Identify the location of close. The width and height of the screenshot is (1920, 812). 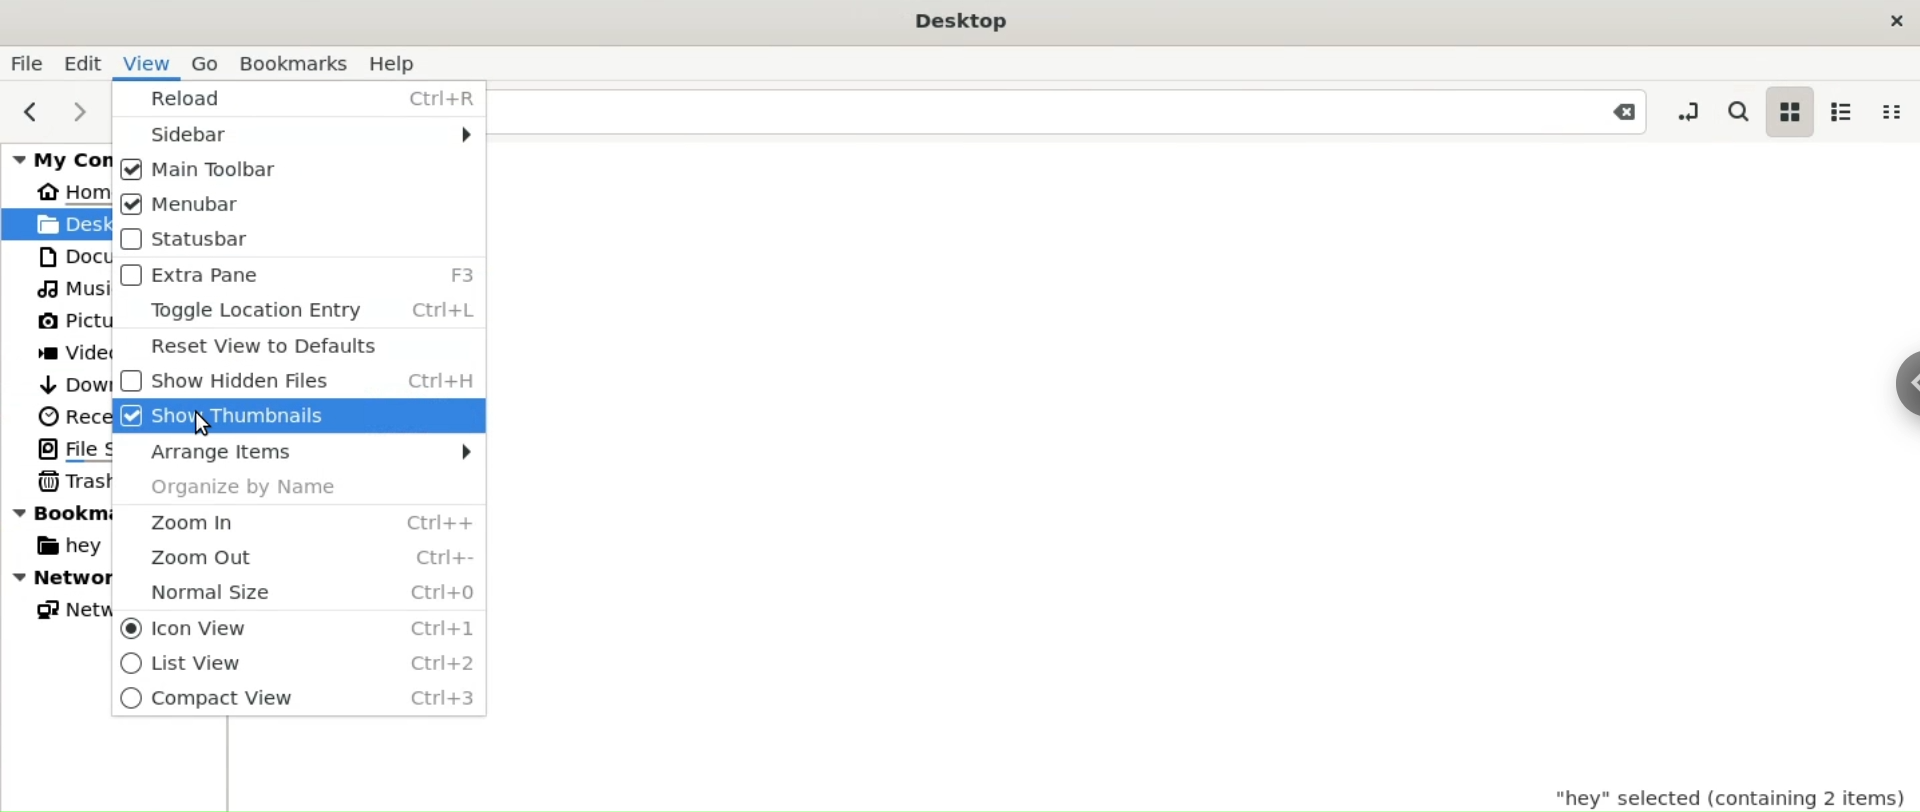
(1896, 22).